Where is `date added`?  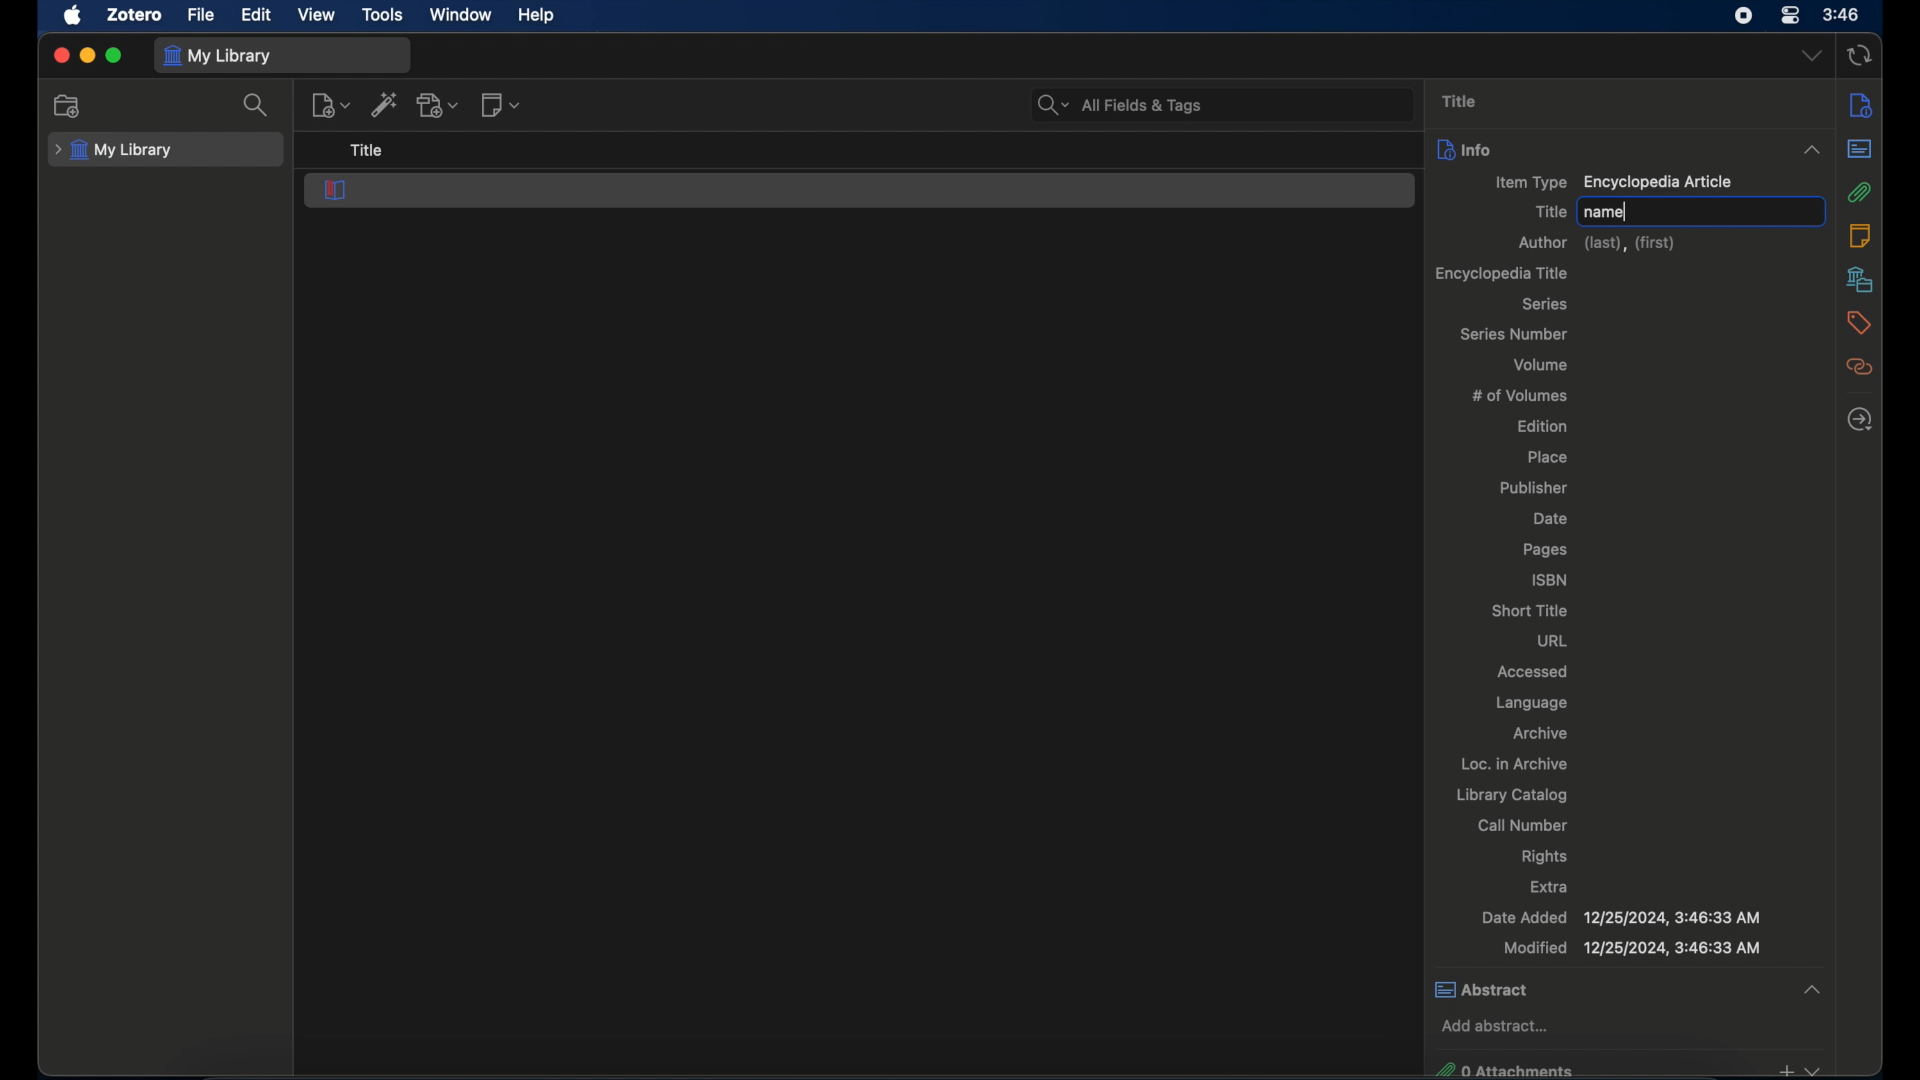 date added is located at coordinates (1620, 917).